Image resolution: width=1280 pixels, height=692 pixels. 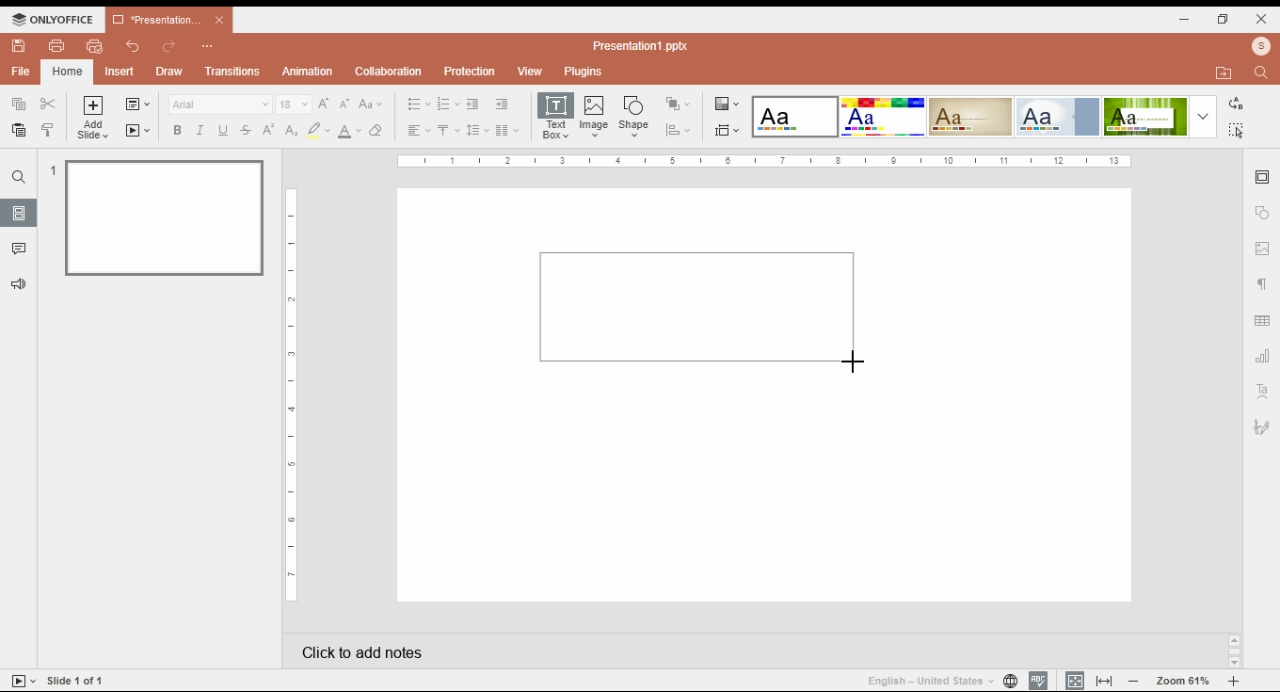 I want to click on decrease zoom, so click(x=1134, y=680).